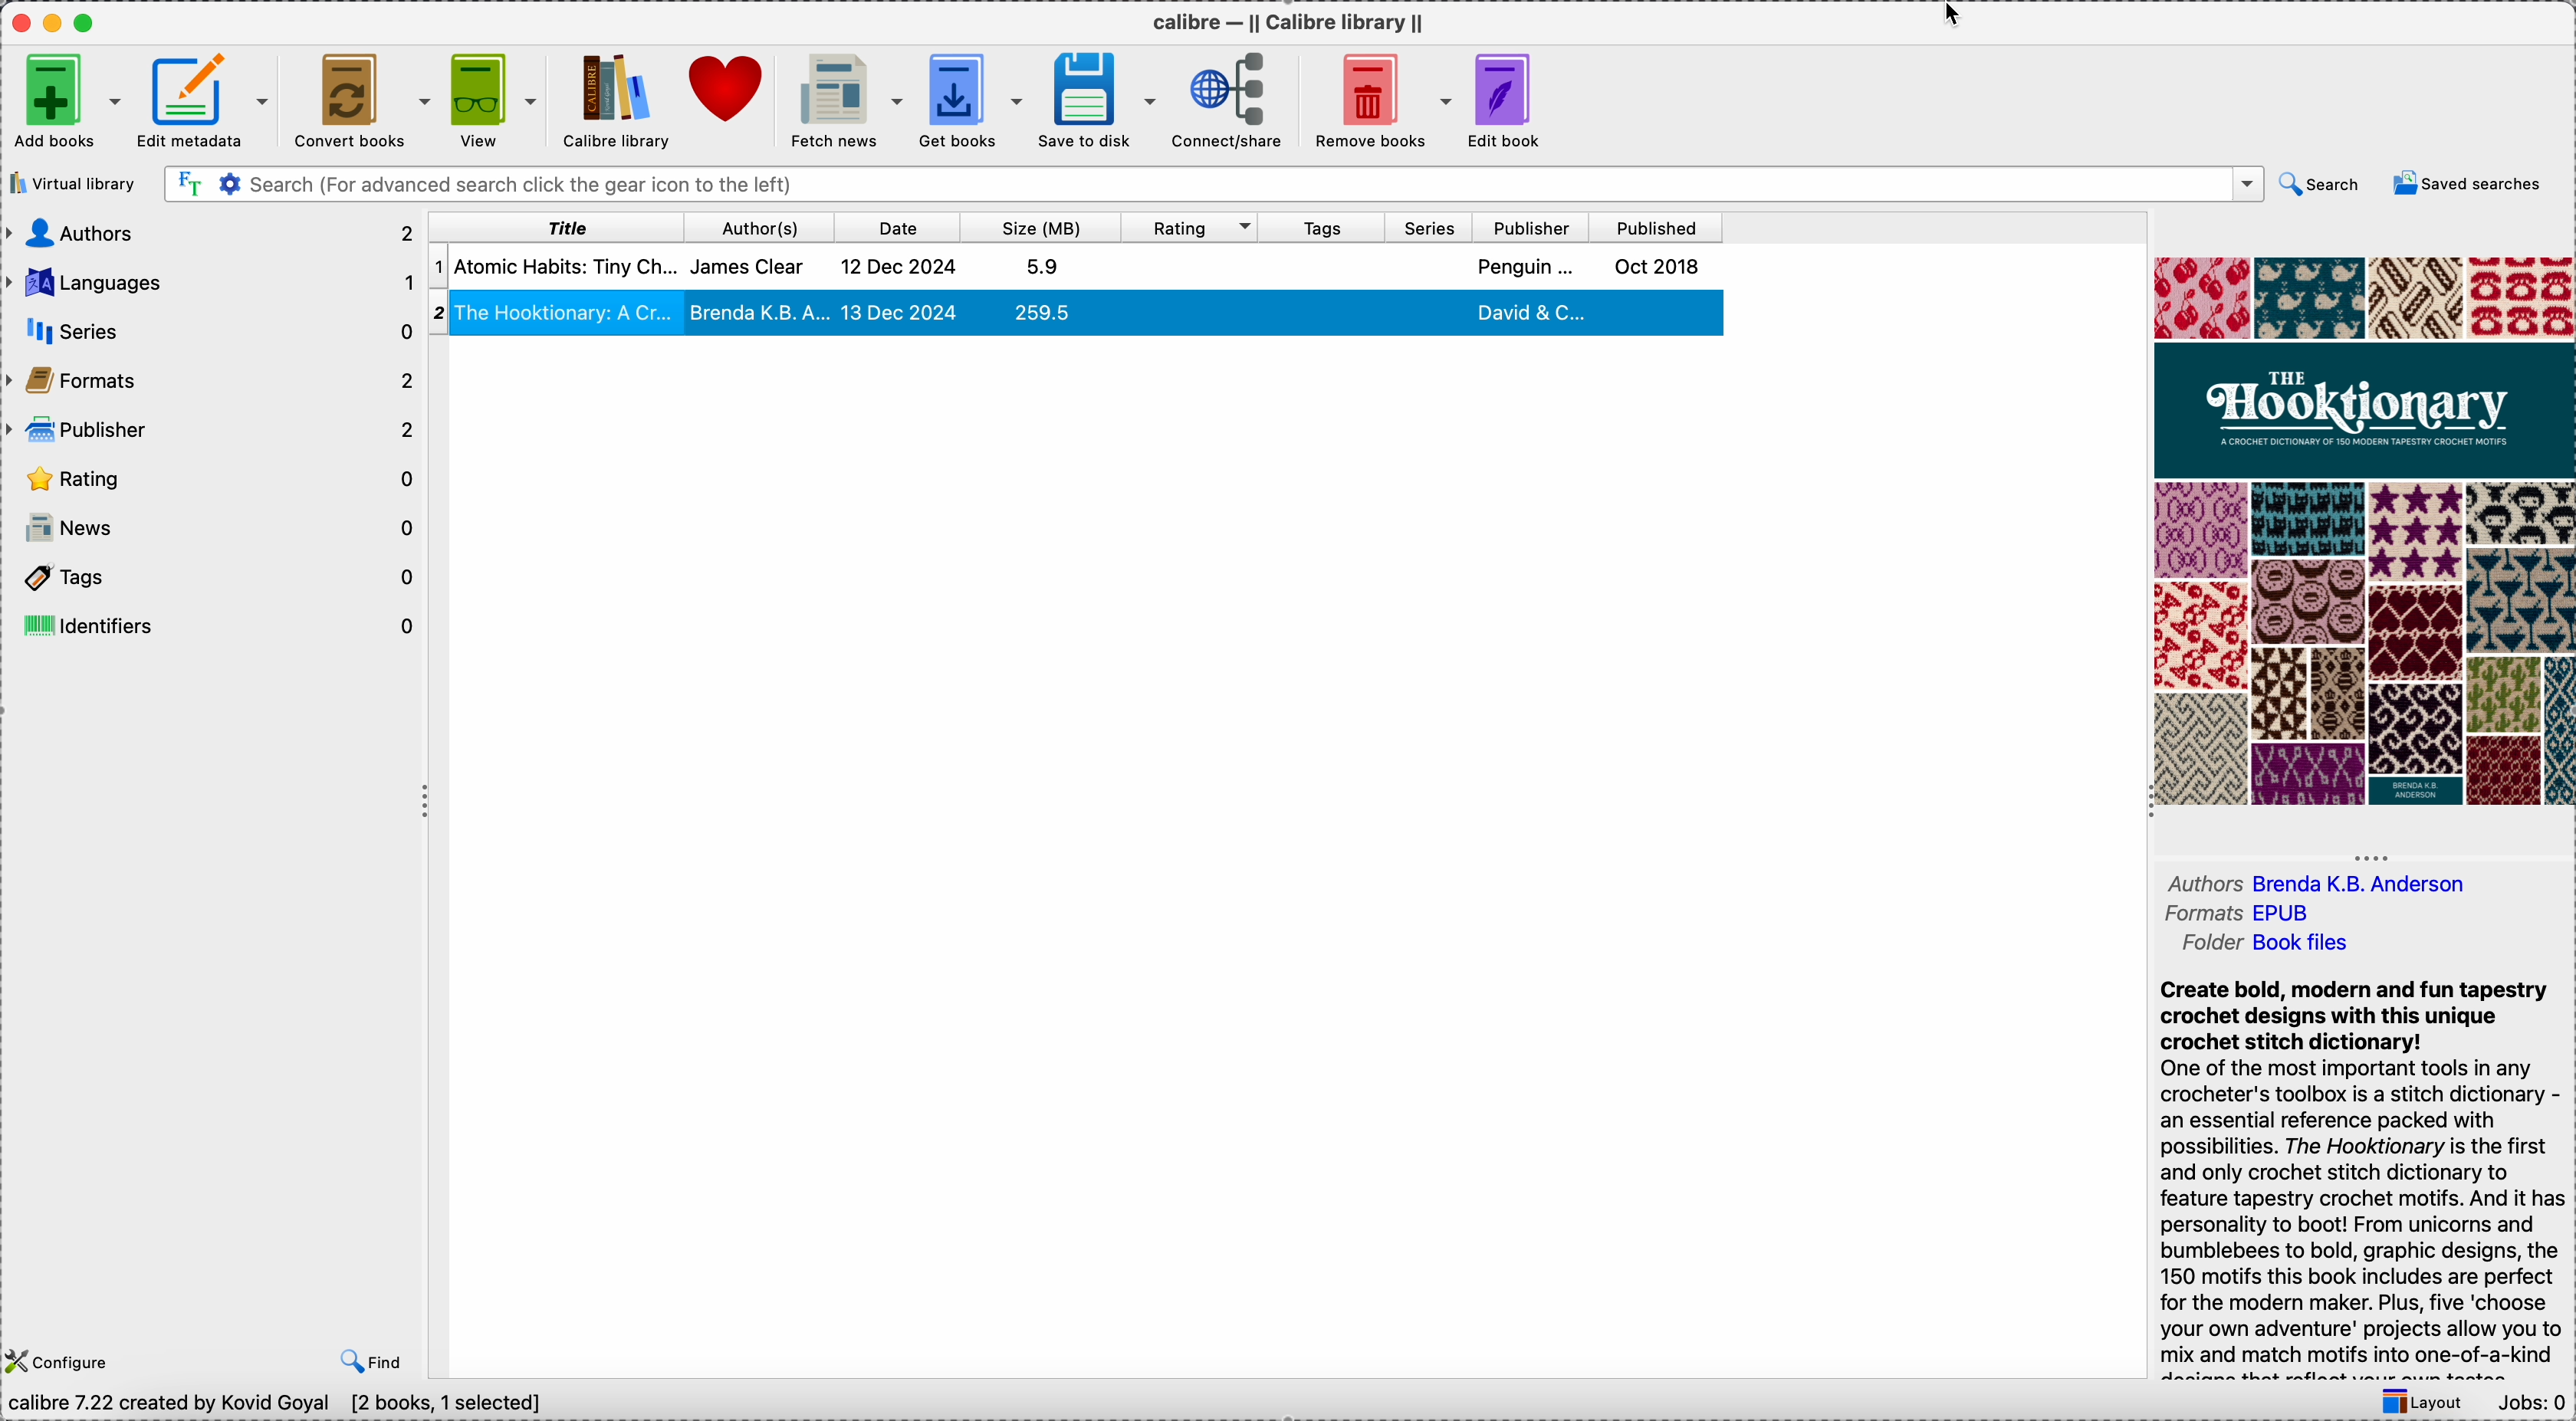  What do you see at coordinates (1046, 227) in the screenshot?
I see `size` at bounding box center [1046, 227].